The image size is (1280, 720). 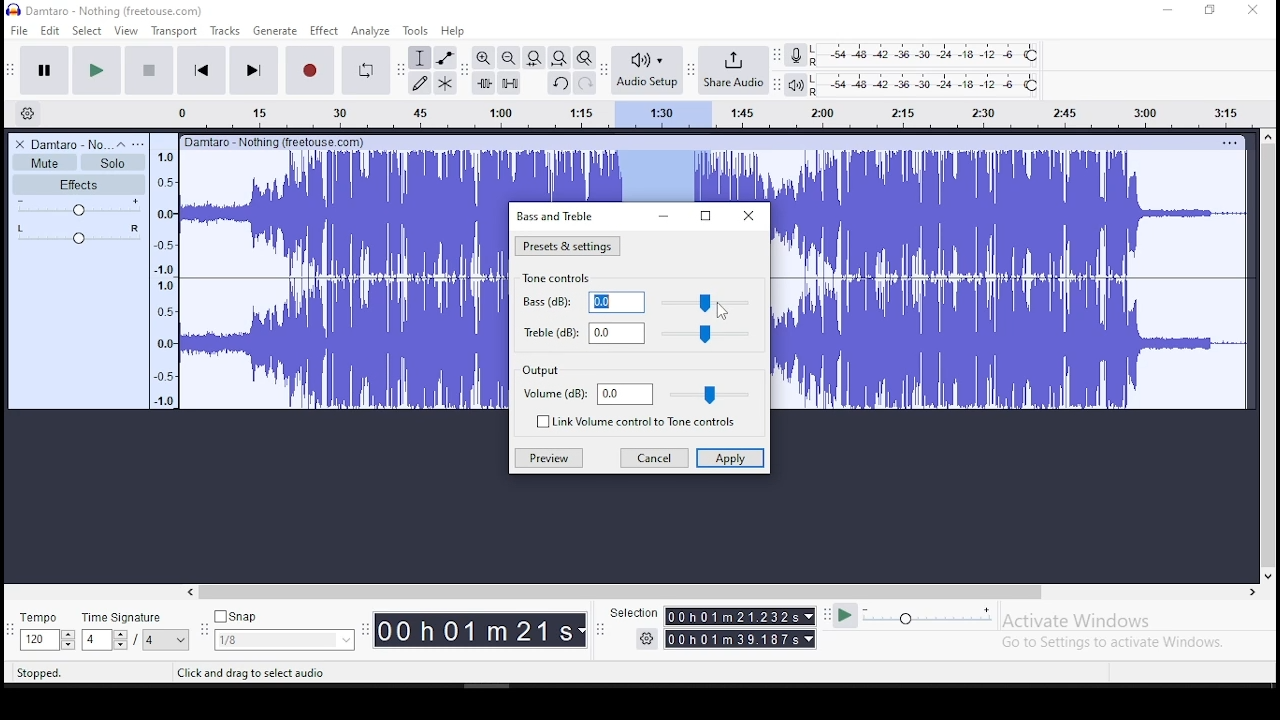 I want to click on Stopped., so click(x=38, y=672).